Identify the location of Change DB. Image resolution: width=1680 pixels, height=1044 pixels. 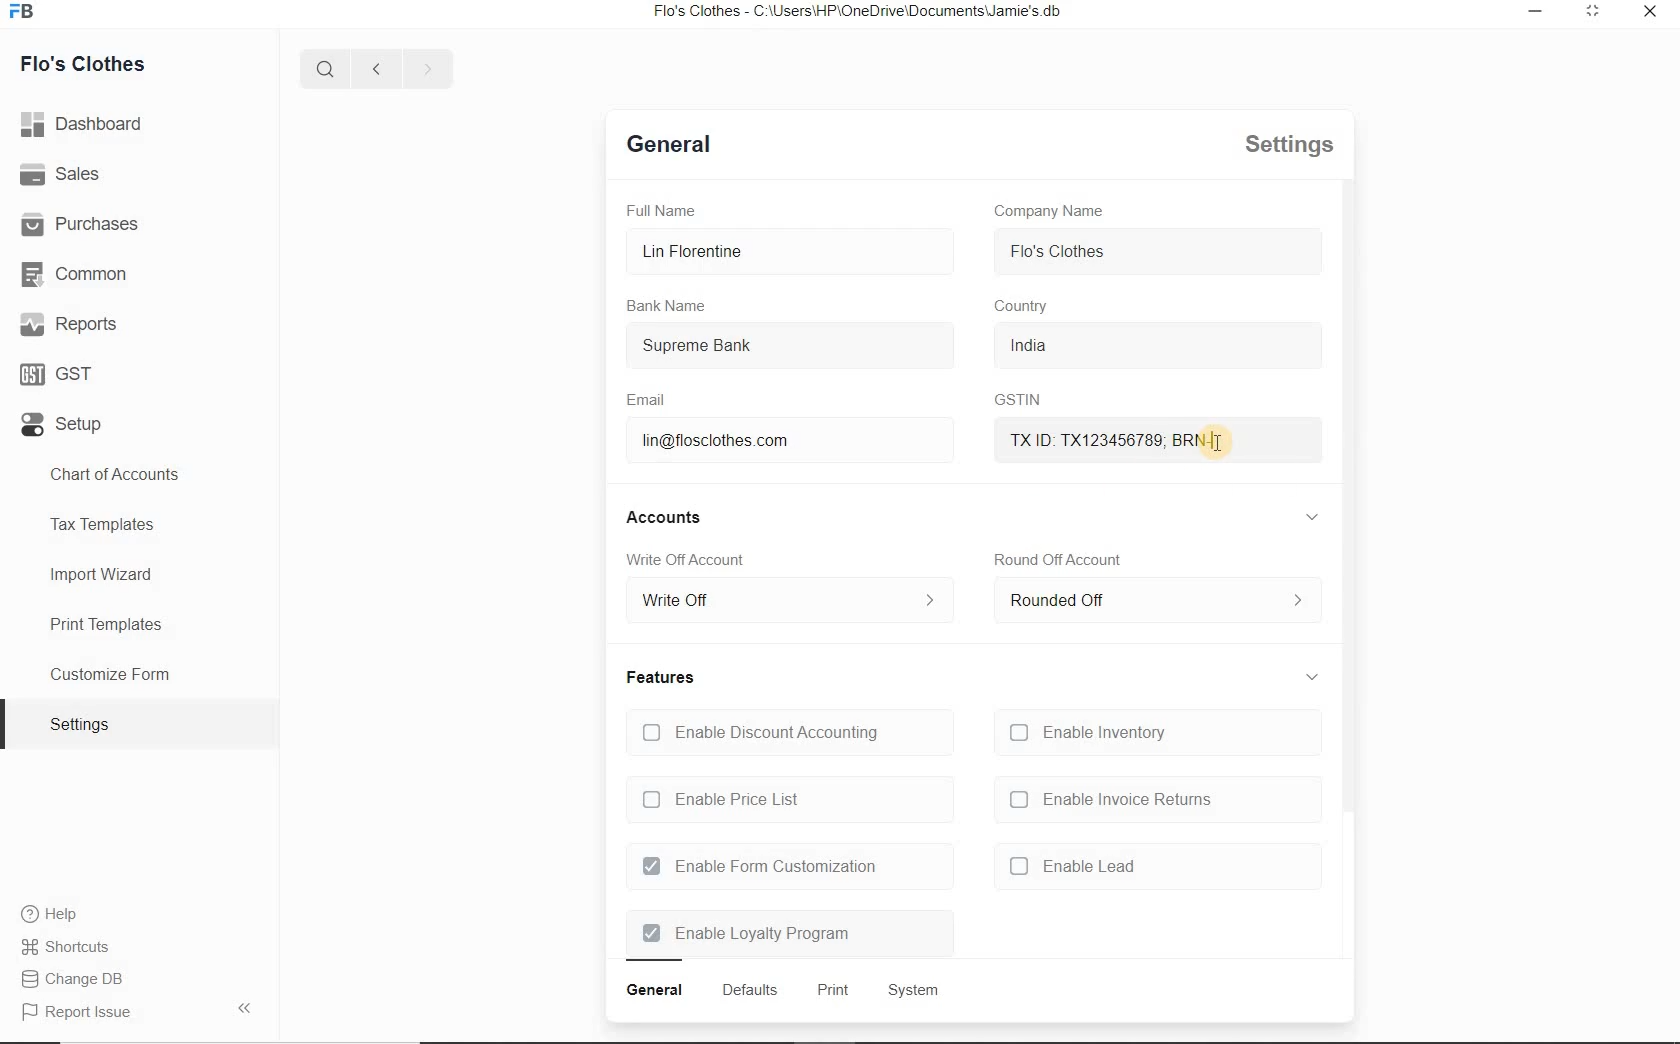
(79, 946).